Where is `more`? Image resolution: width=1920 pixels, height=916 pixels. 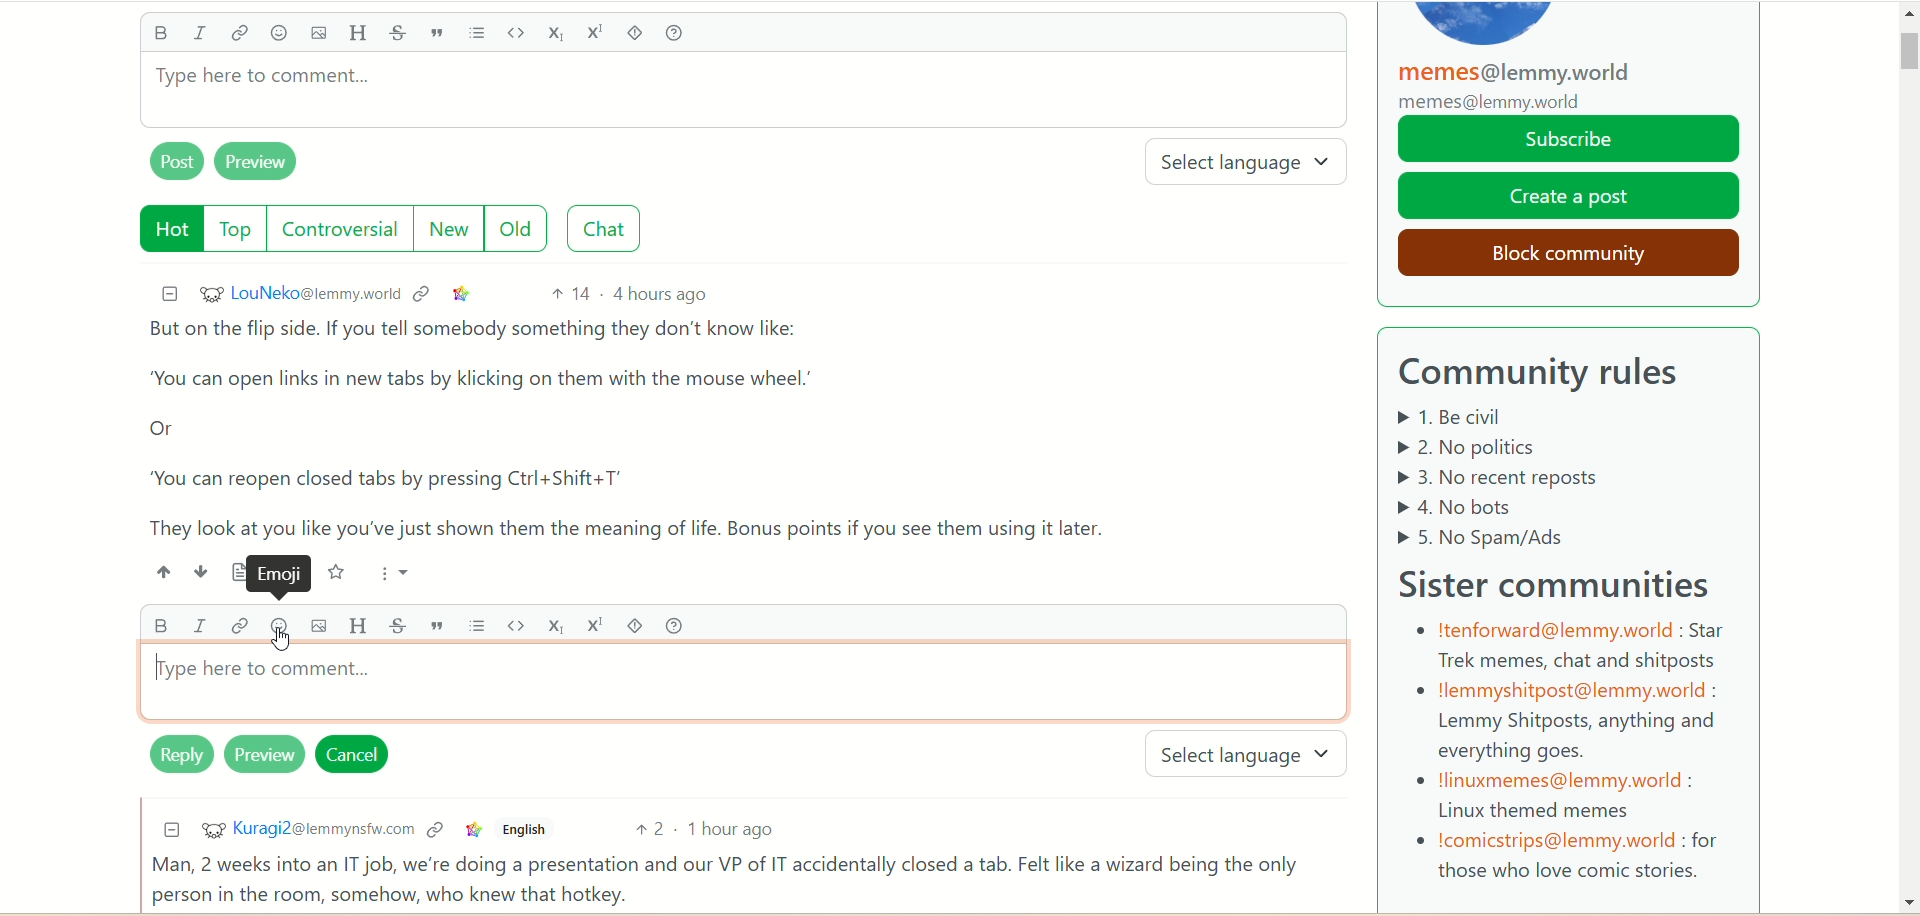
more is located at coordinates (388, 570).